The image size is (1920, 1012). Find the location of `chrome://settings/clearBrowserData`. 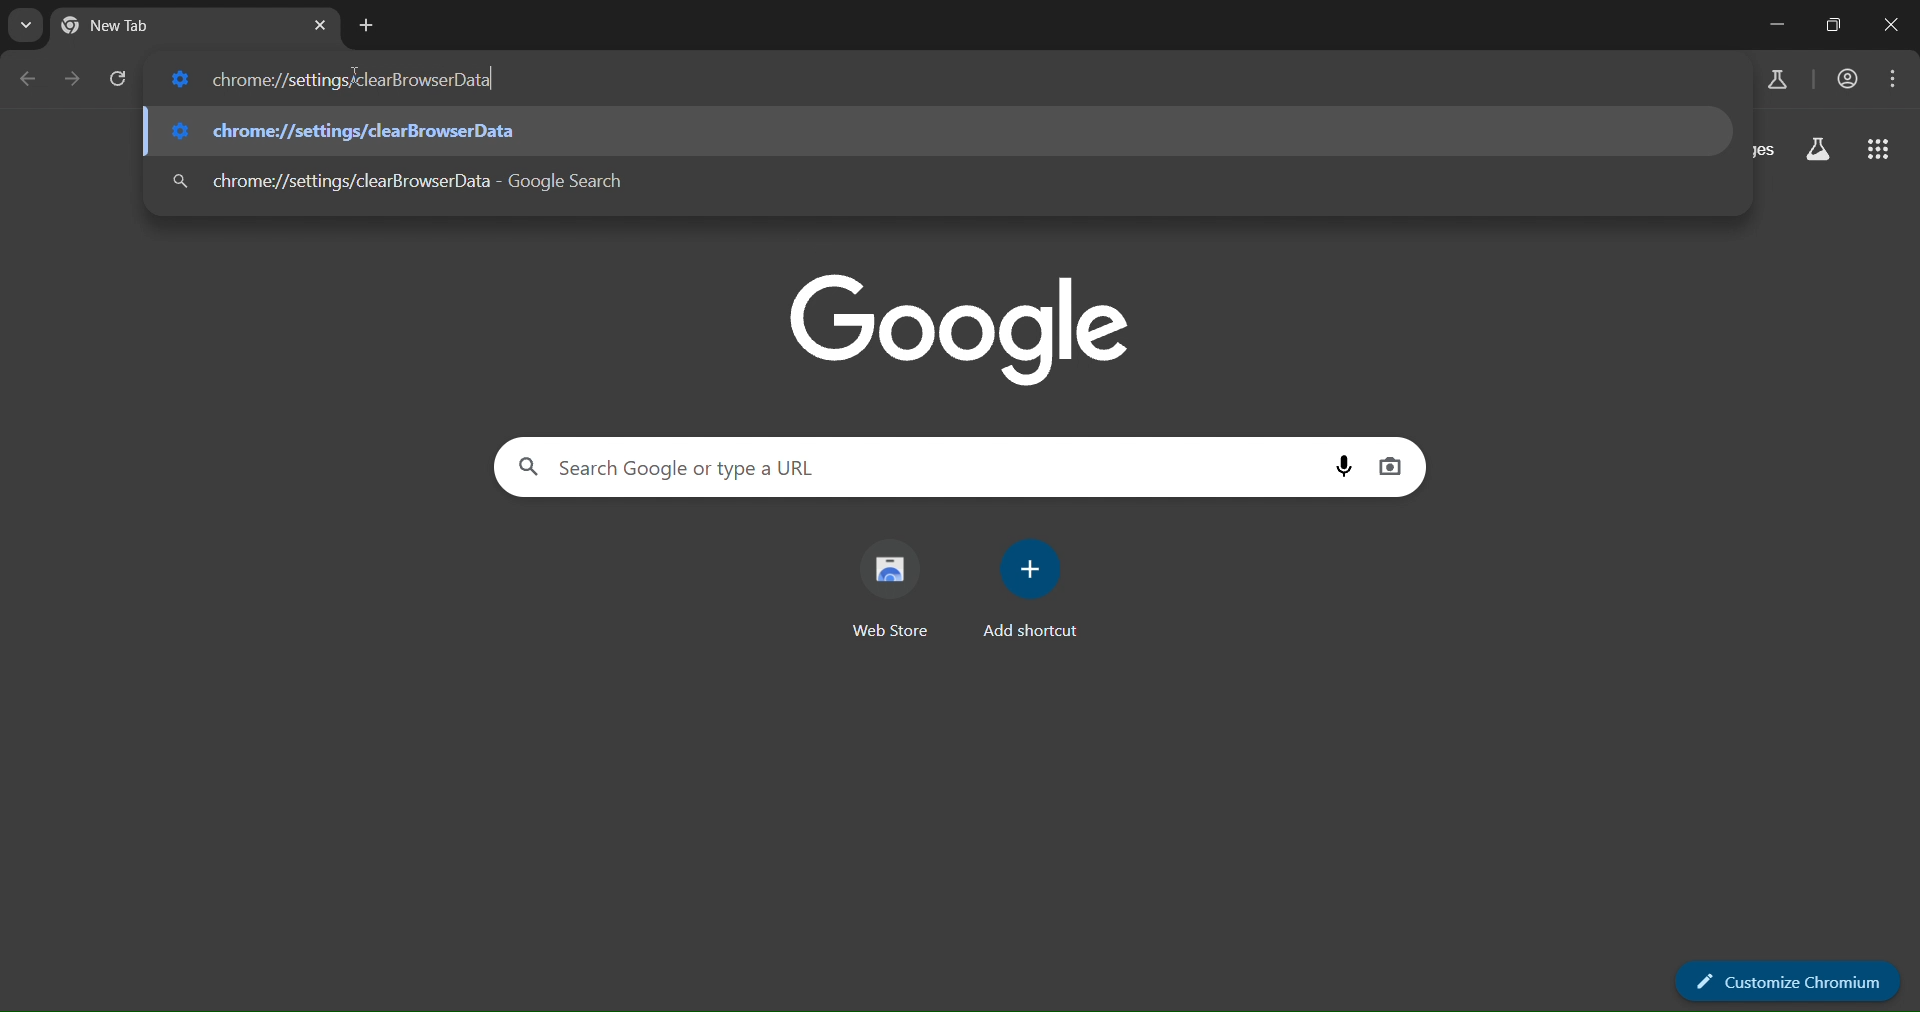

chrome://settings/clearBrowserData is located at coordinates (973, 82).